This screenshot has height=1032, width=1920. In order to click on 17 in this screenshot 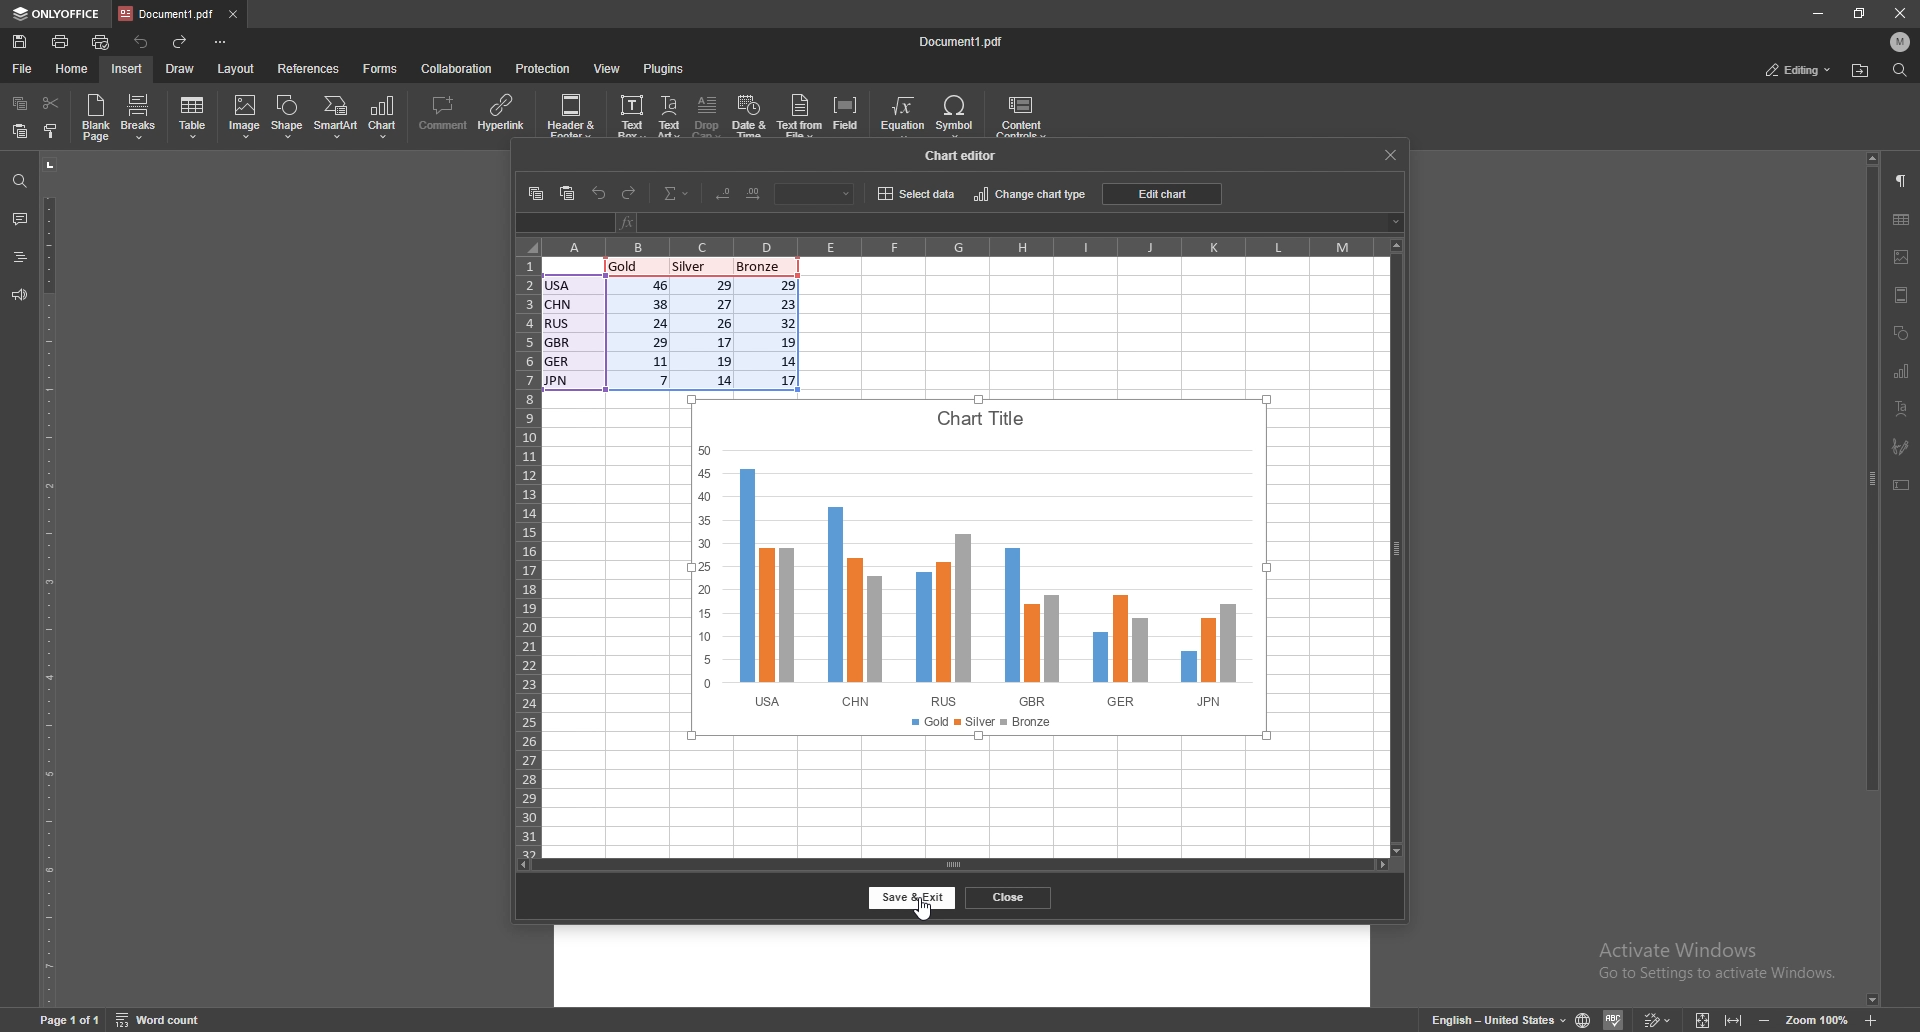, I will do `click(716, 341)`.